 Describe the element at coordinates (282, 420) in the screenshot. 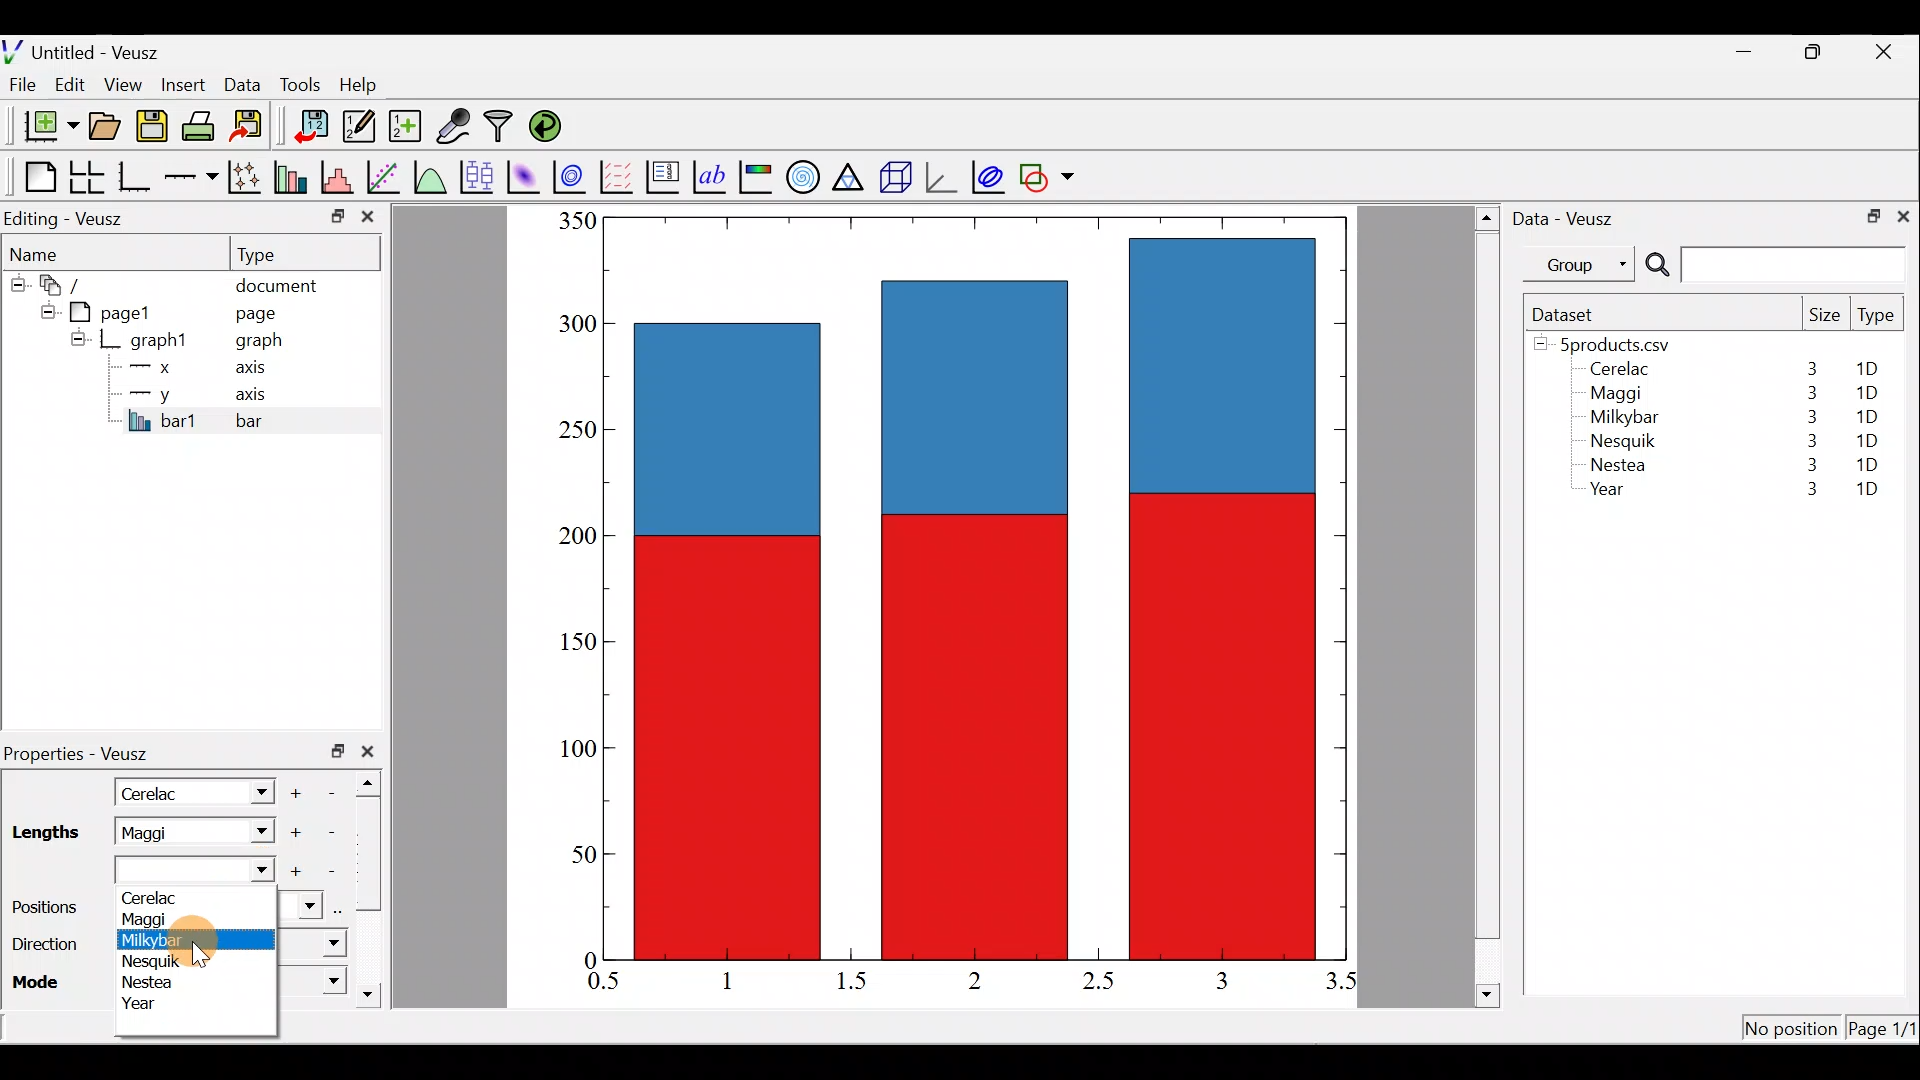

I see `bar` at that location.